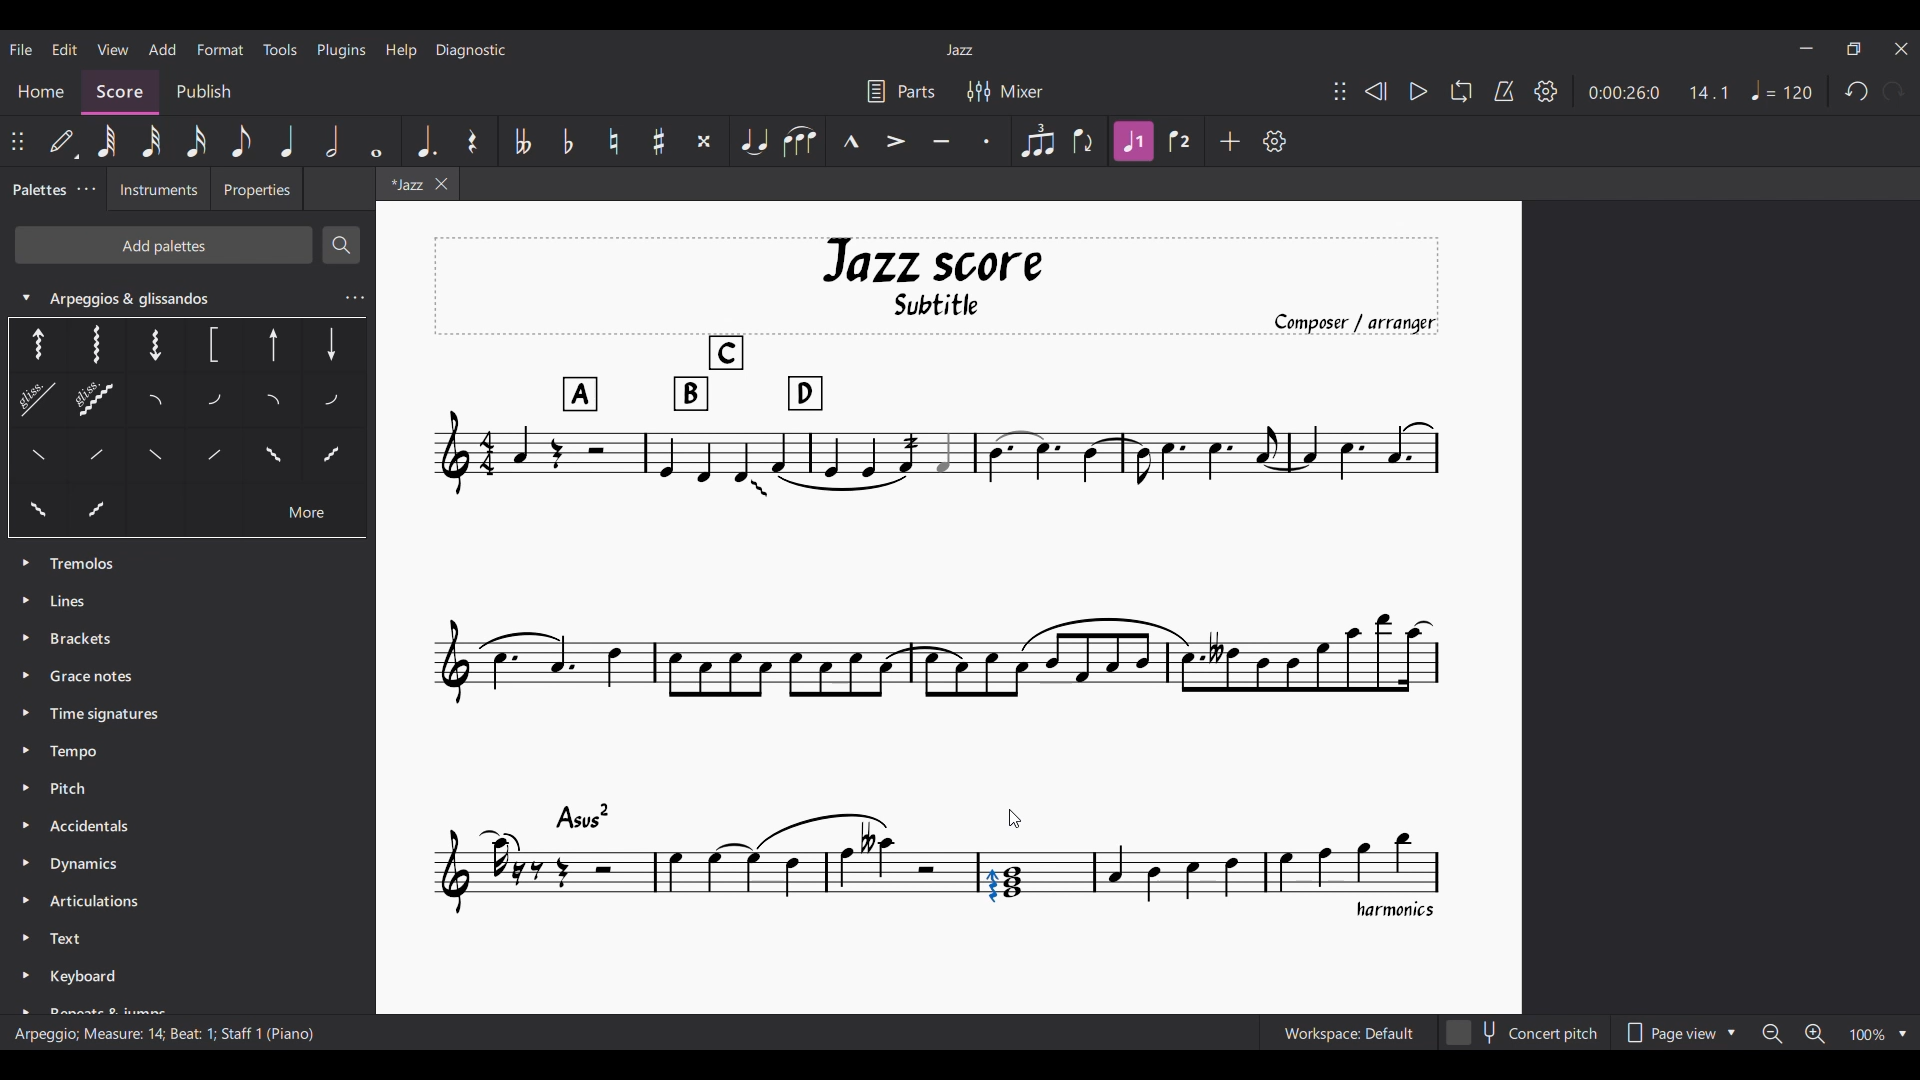 The image size is (1920, 1080). I want to click on , so click(114, 507).